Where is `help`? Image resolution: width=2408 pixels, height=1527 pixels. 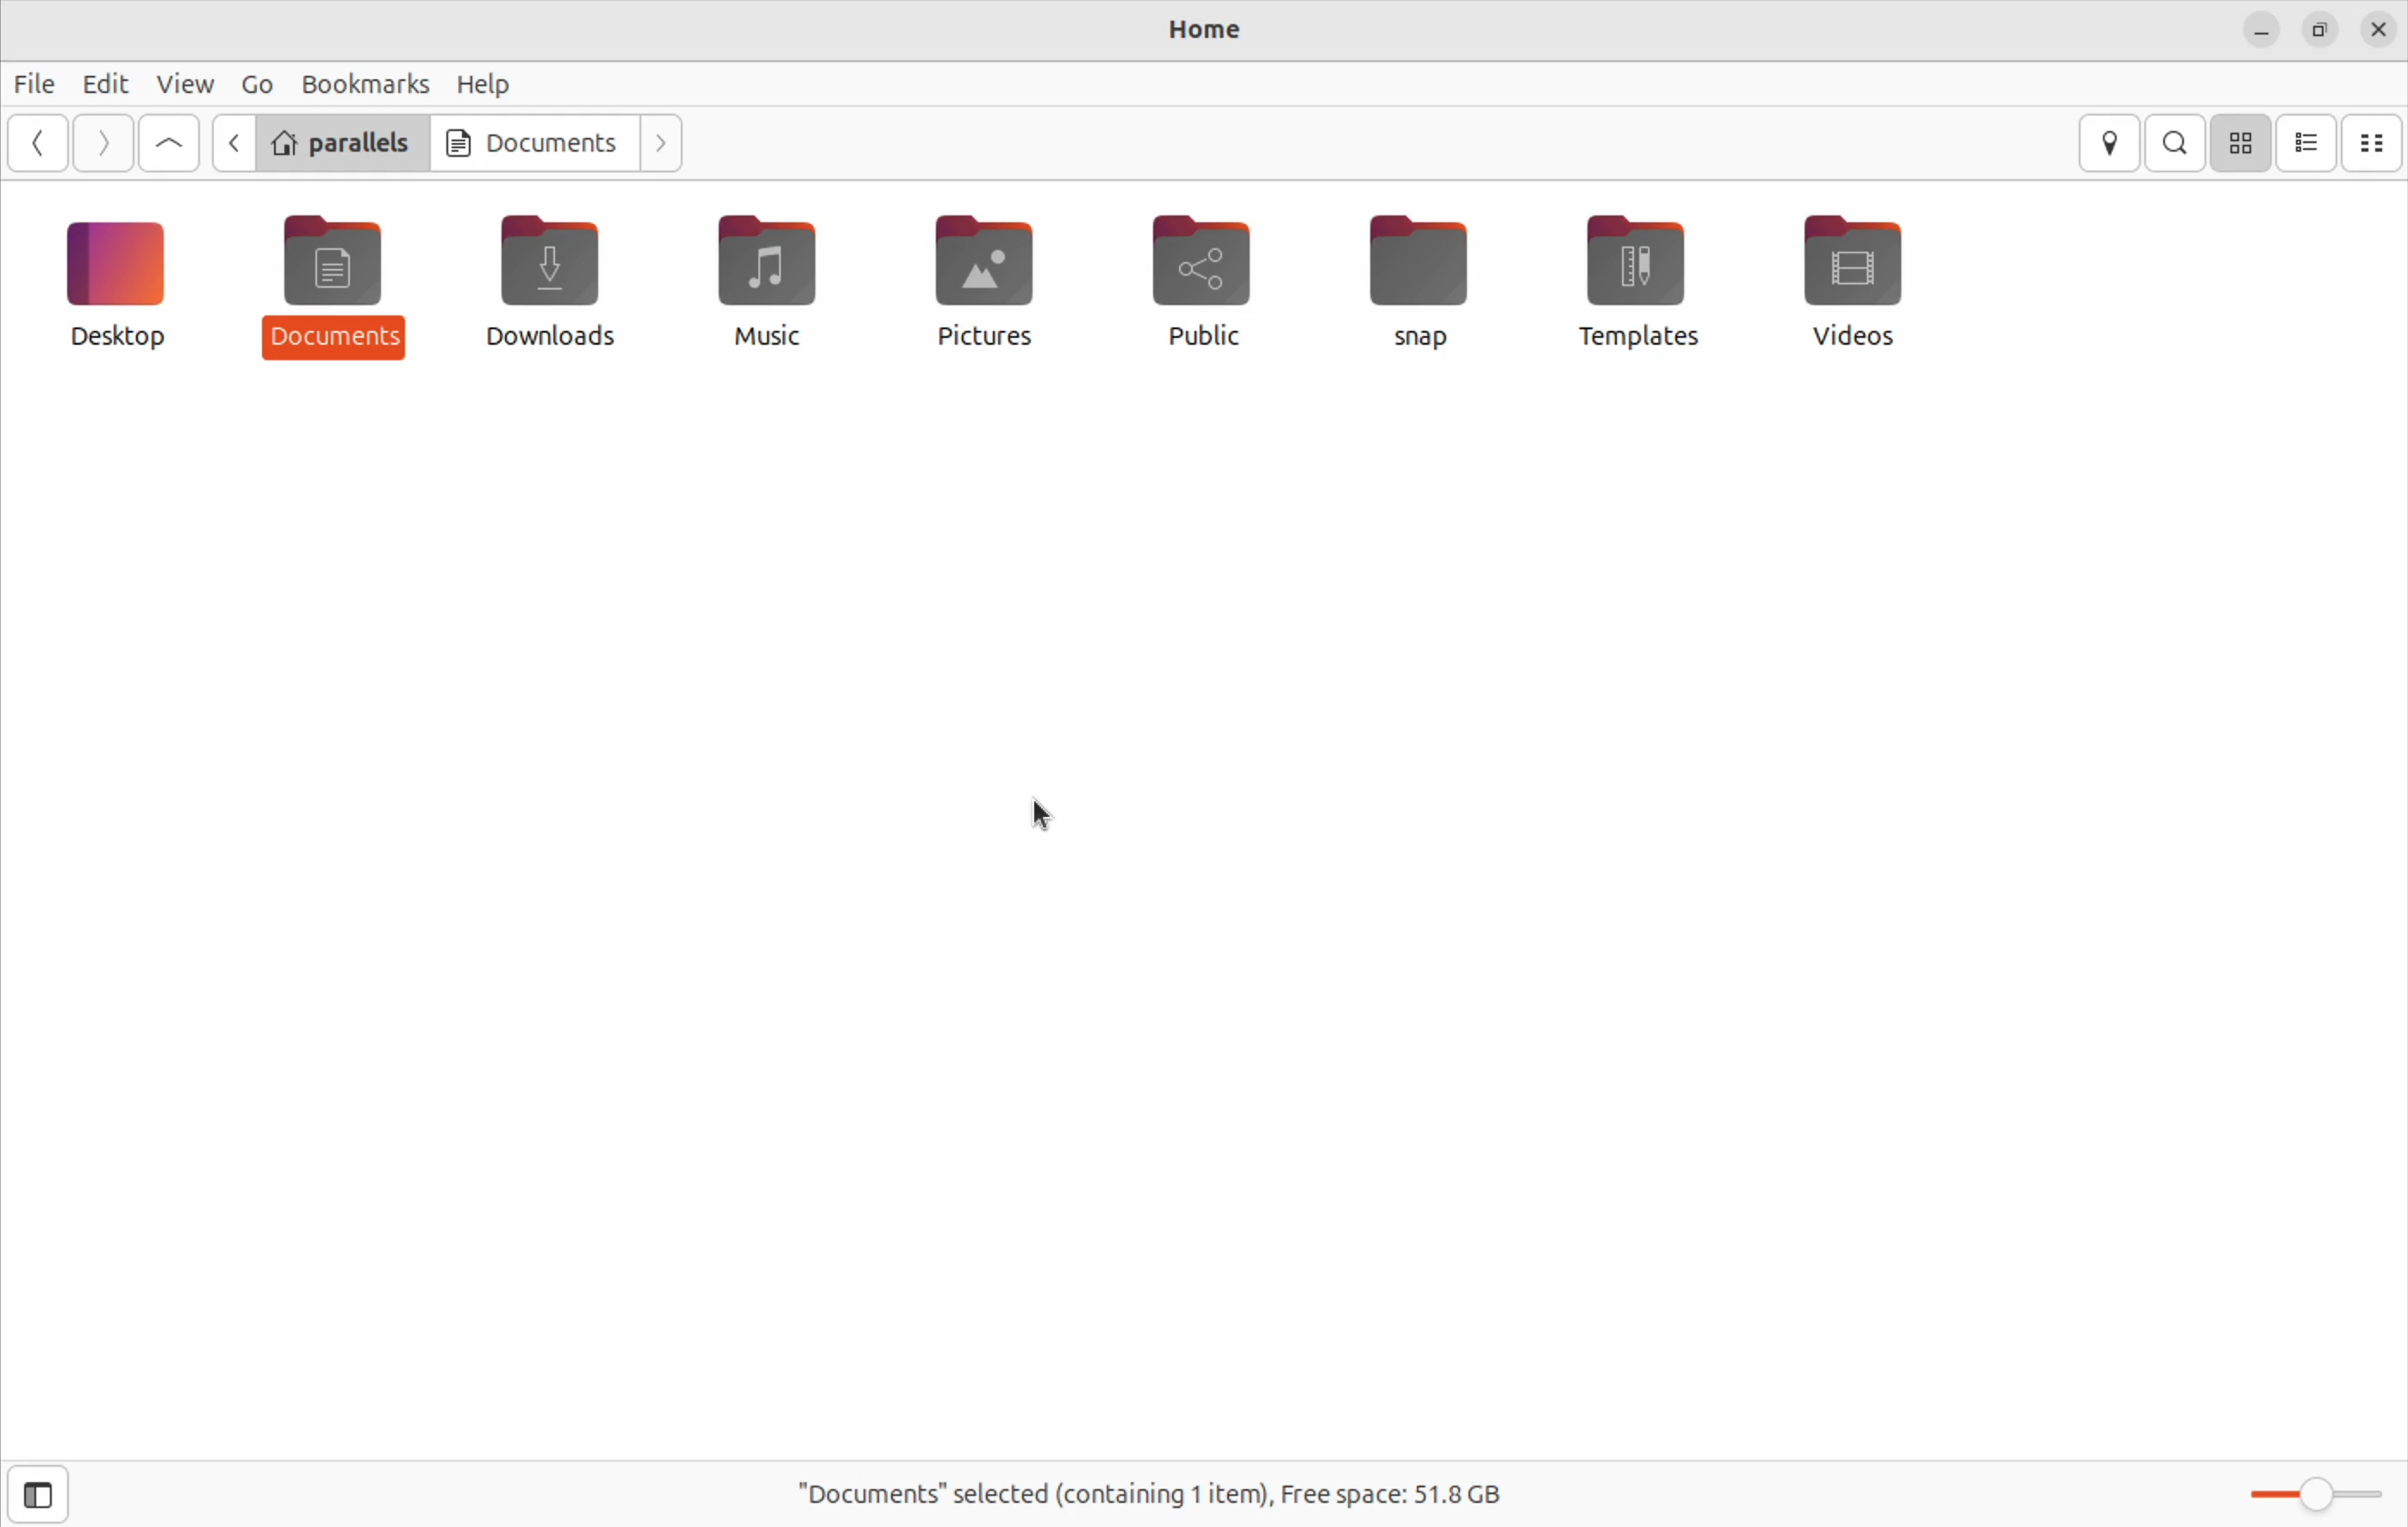
help is located at coordinates (493, 85).